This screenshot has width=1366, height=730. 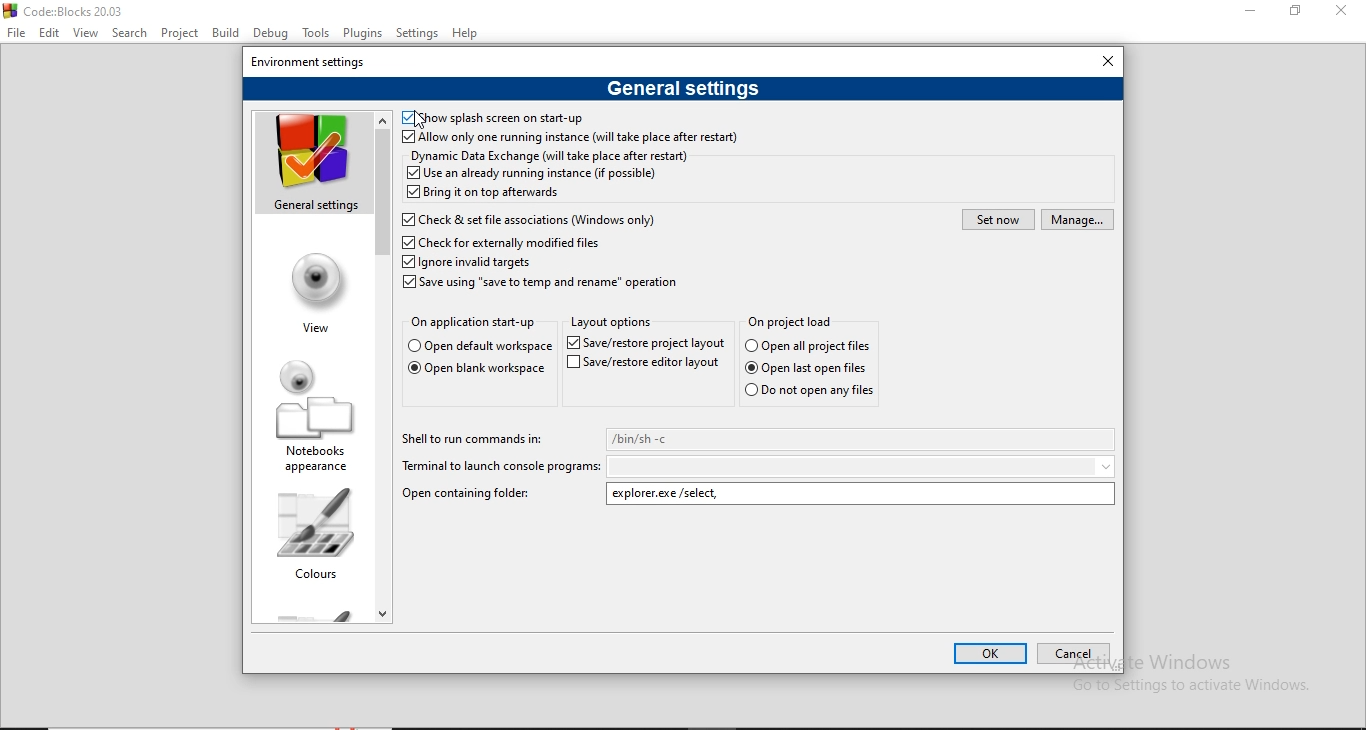 I want to click on Do not open any files, so click(x=811, y=391).